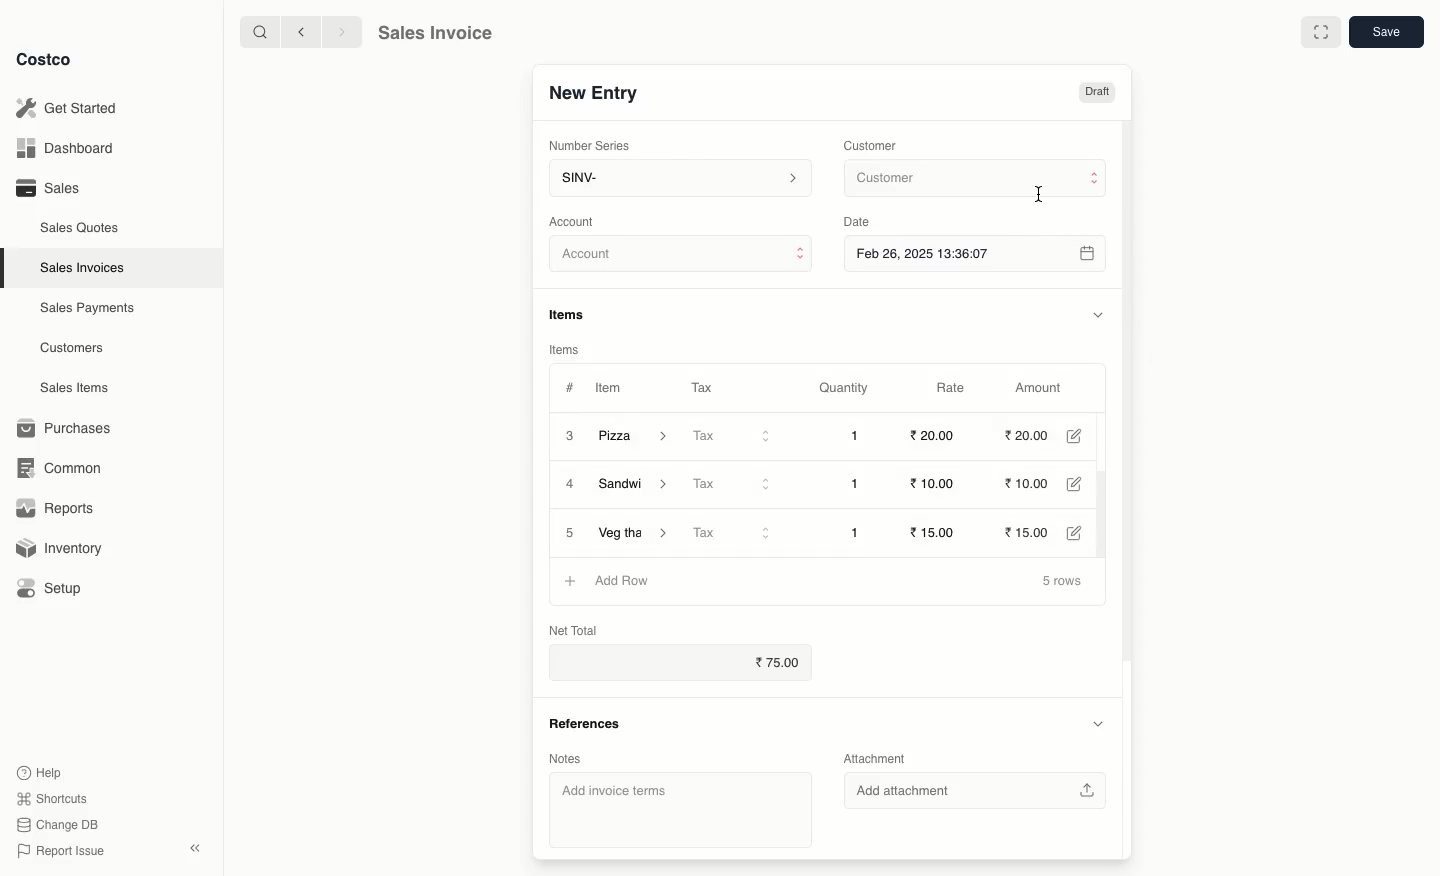 This screenshot has height=876, width=1440. Describe the element at coordinates (679, 180) in the screenshot. I see `SINV-` at that location.